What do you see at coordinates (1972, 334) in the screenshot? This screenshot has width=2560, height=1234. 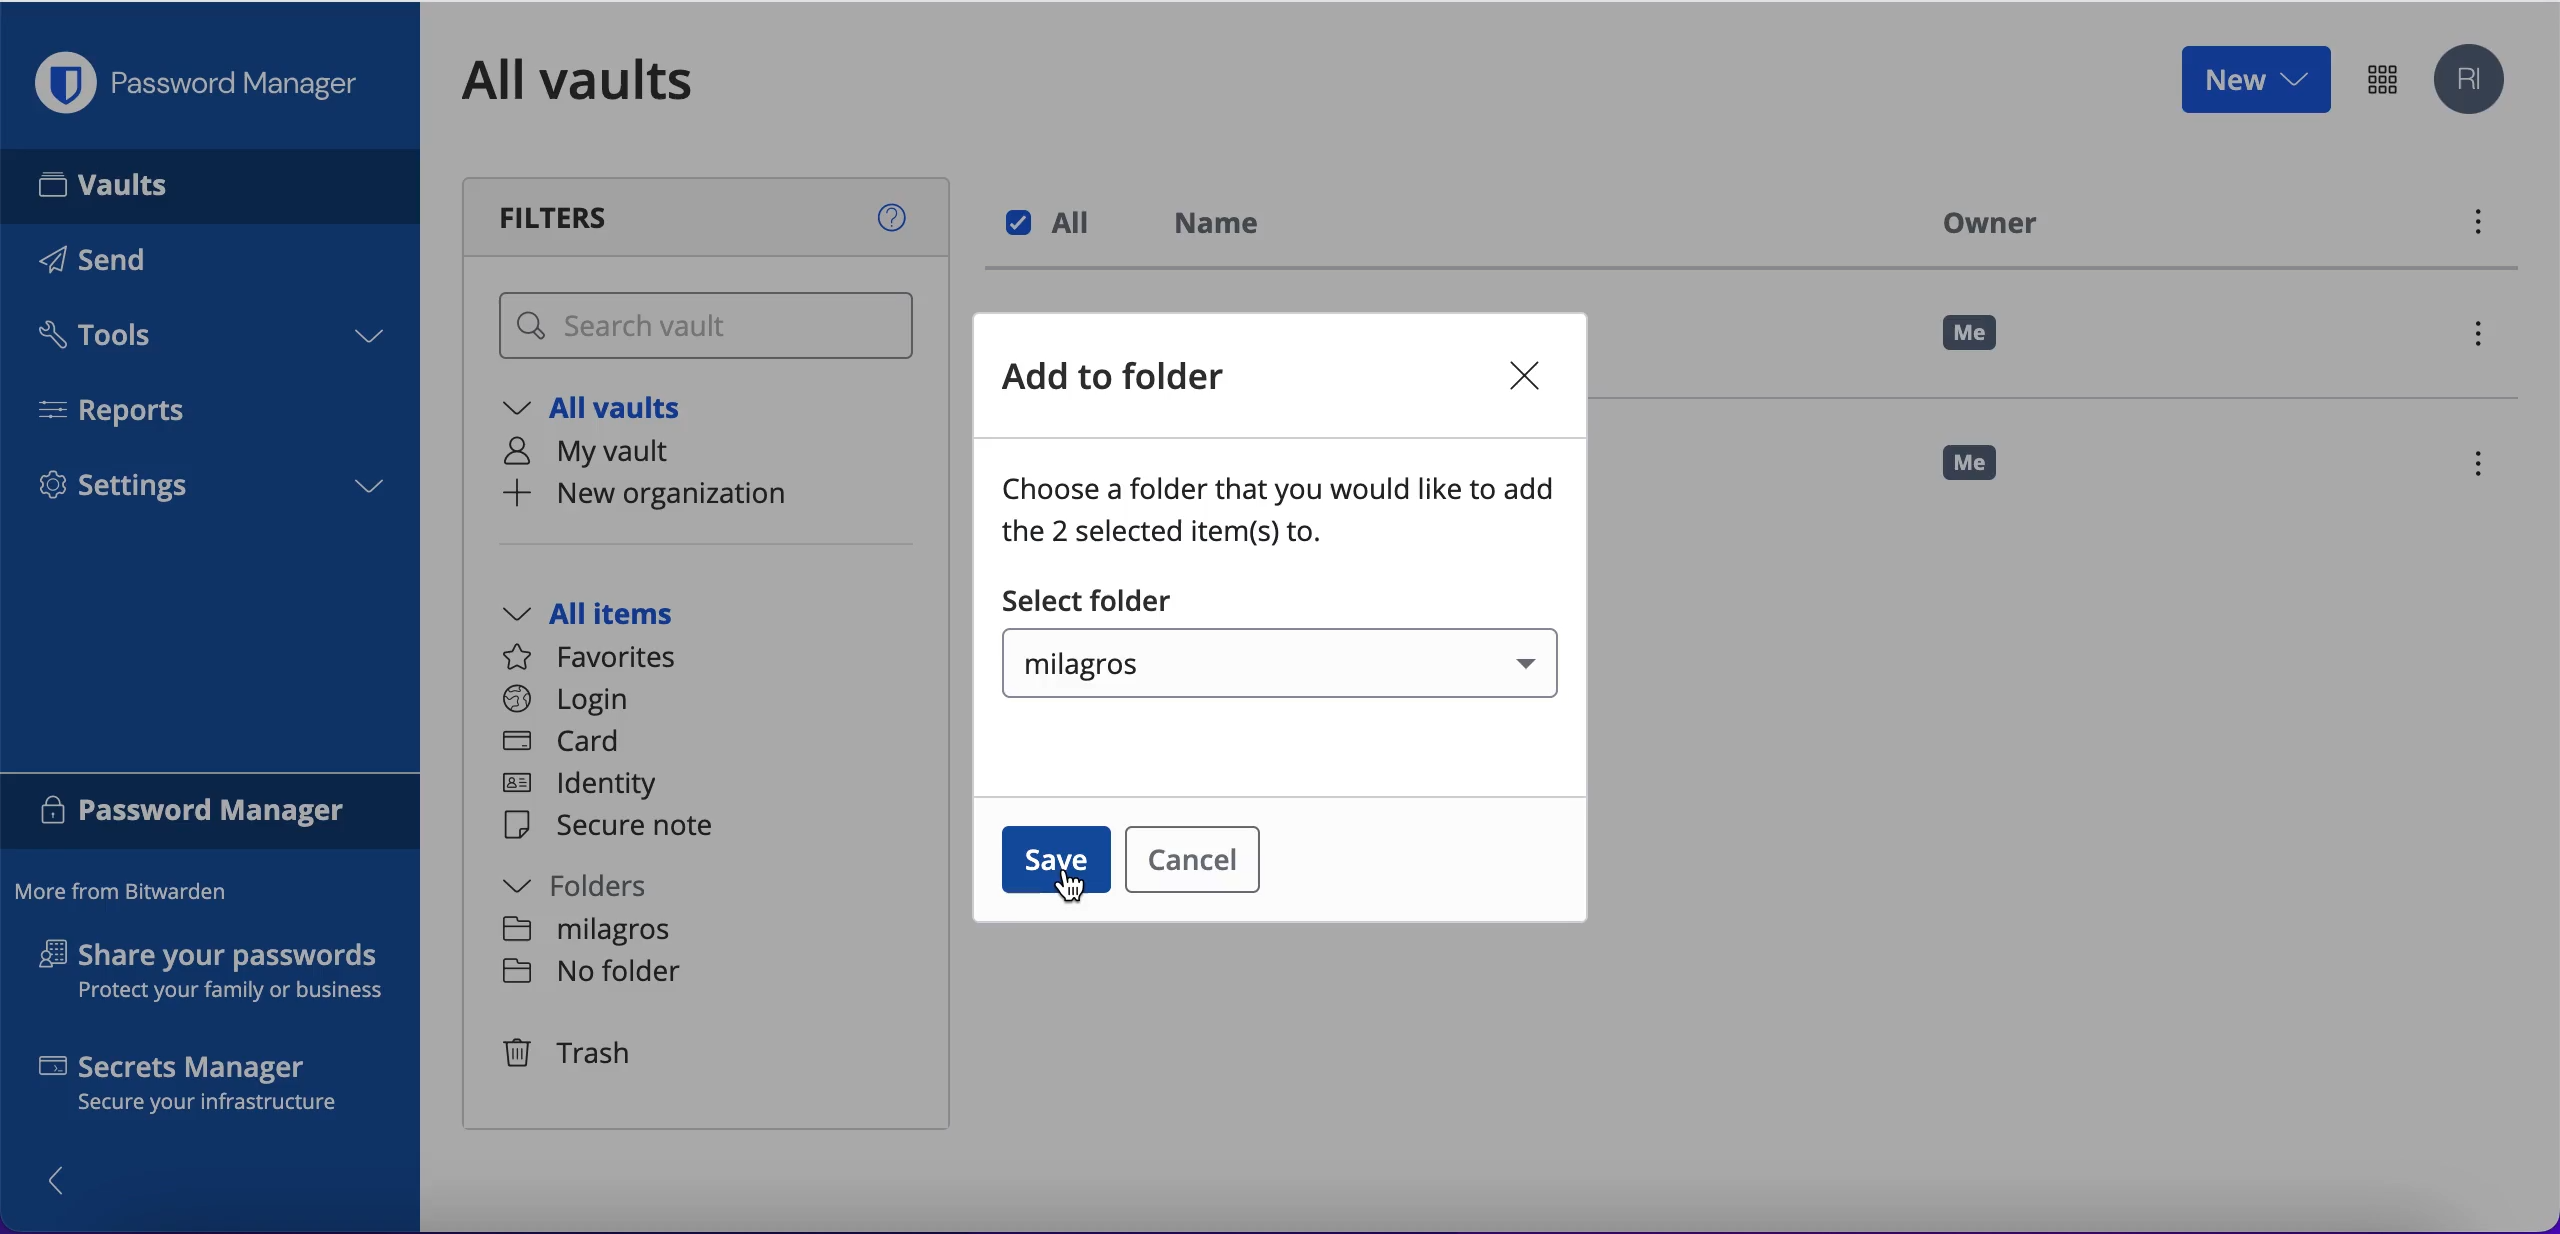 I see `me` at bounding box center [1972, 334].